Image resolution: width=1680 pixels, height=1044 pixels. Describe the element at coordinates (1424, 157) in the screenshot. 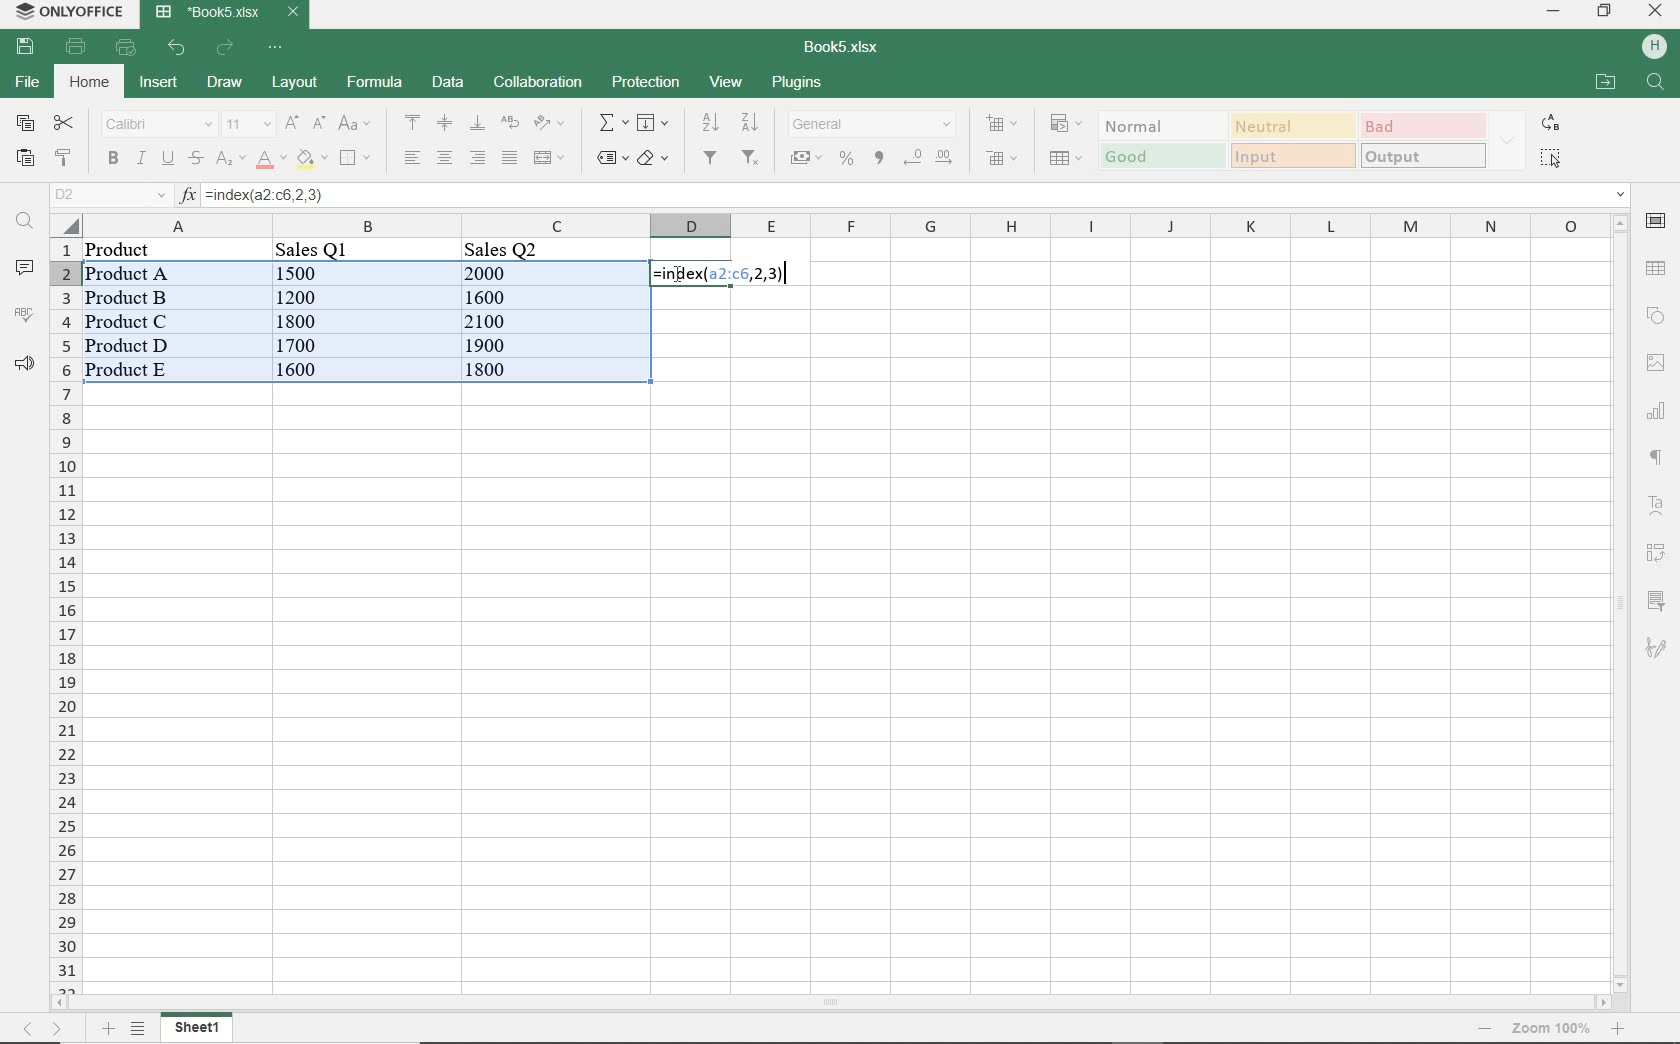

I see `output` at that location.